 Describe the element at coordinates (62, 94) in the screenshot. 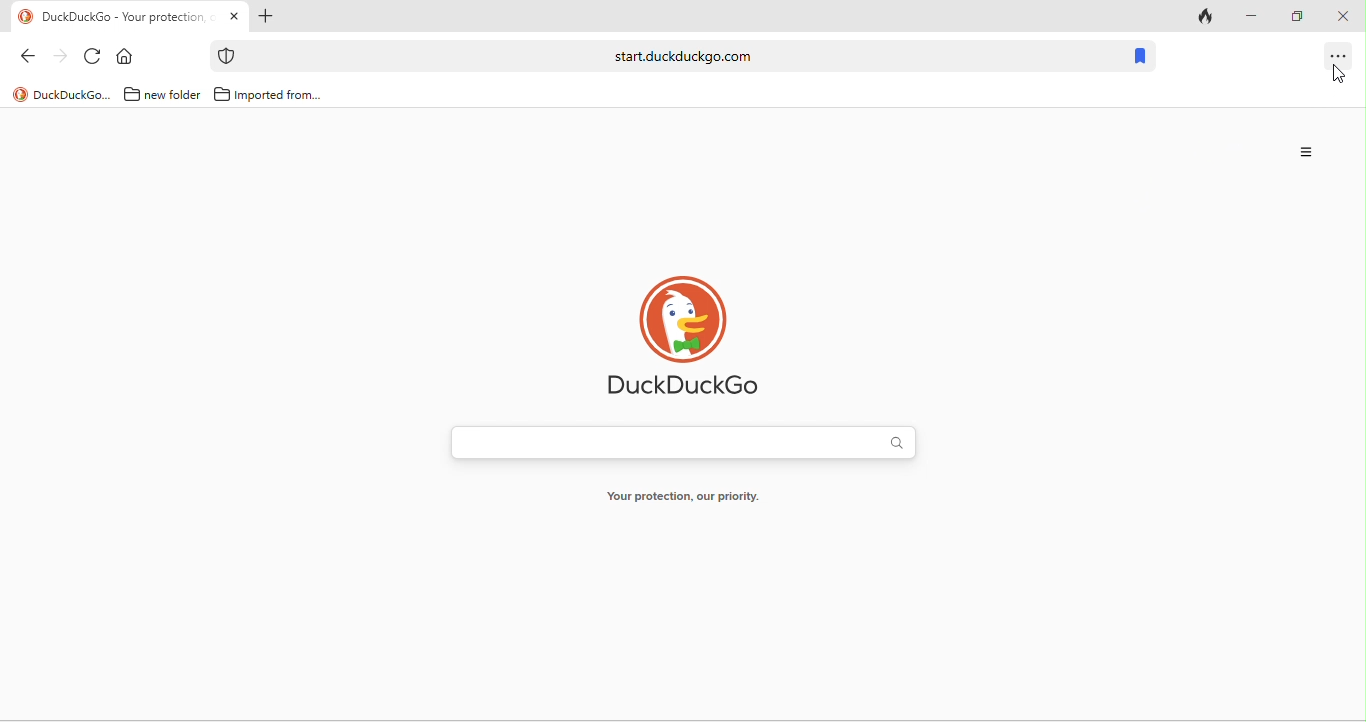

I see `duckduckgo...` at that location.